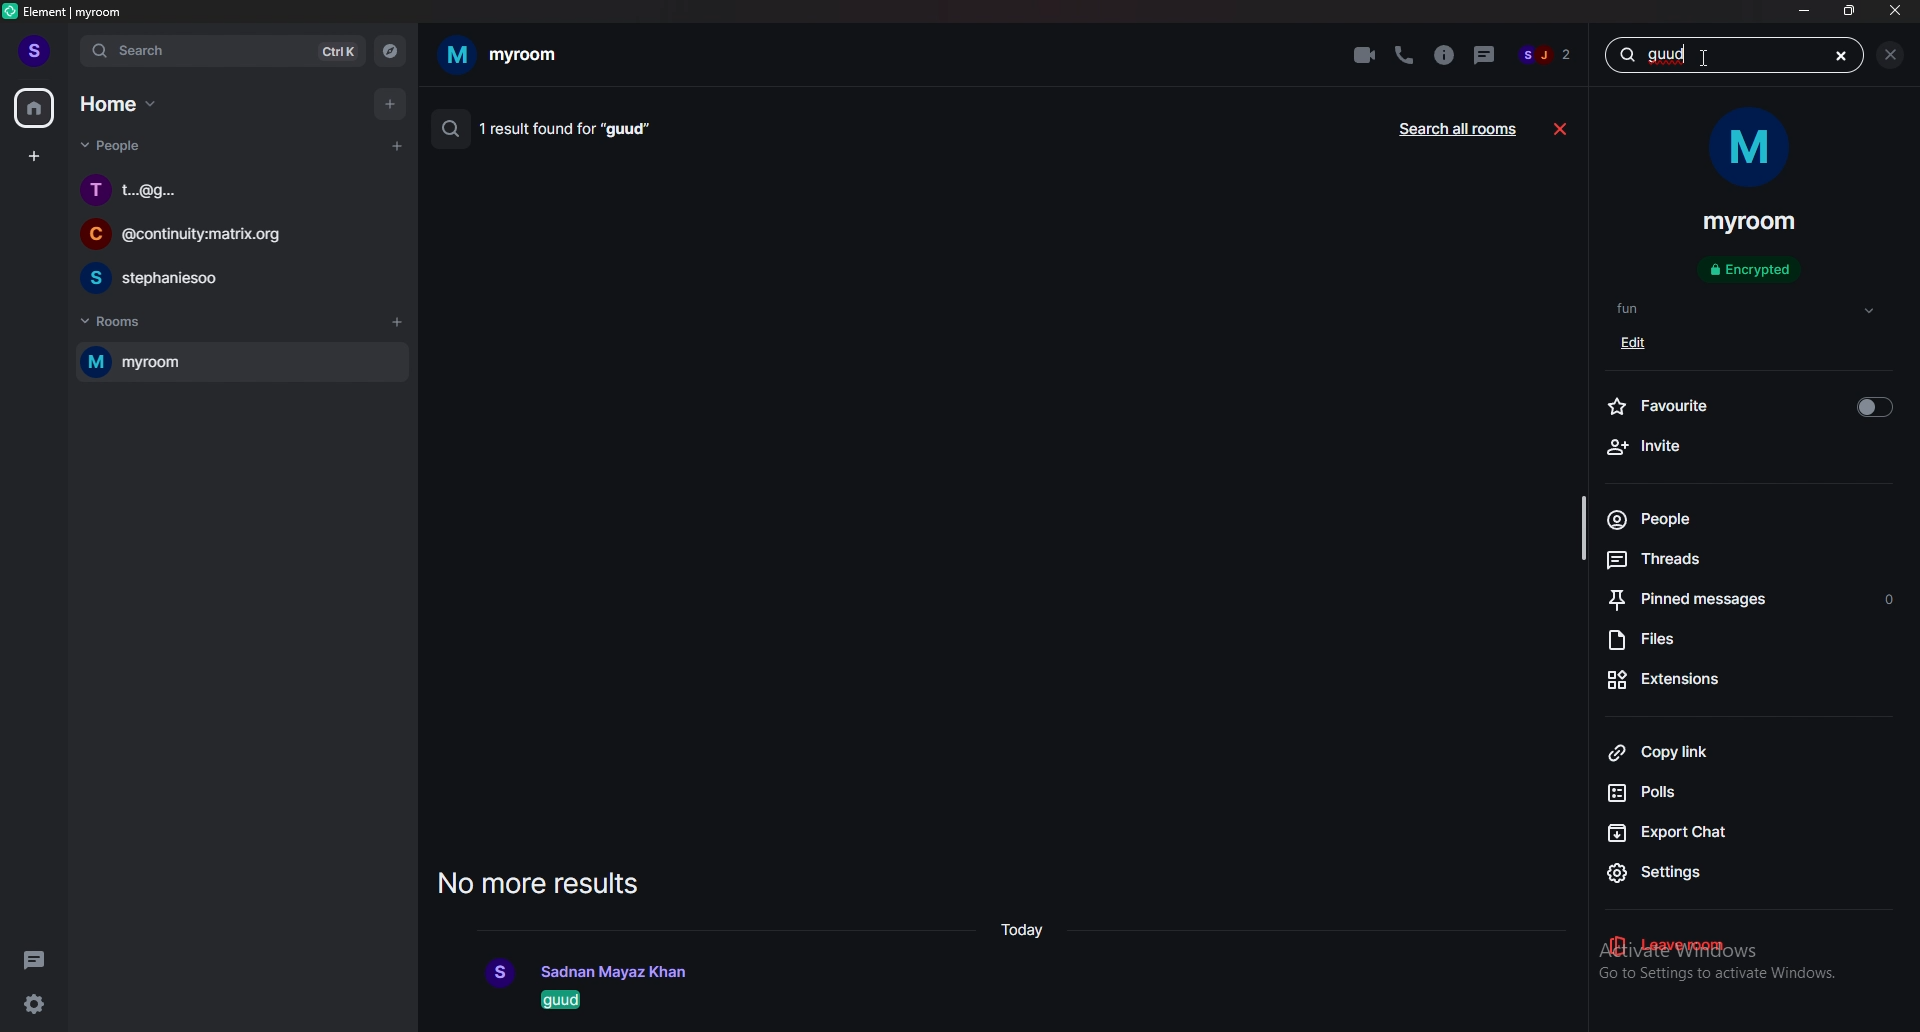 The height and width of the screenshot is (1032, 1920). Describe the element at coordinates (238, 278) in the screenshot. I see `chat` at that location.